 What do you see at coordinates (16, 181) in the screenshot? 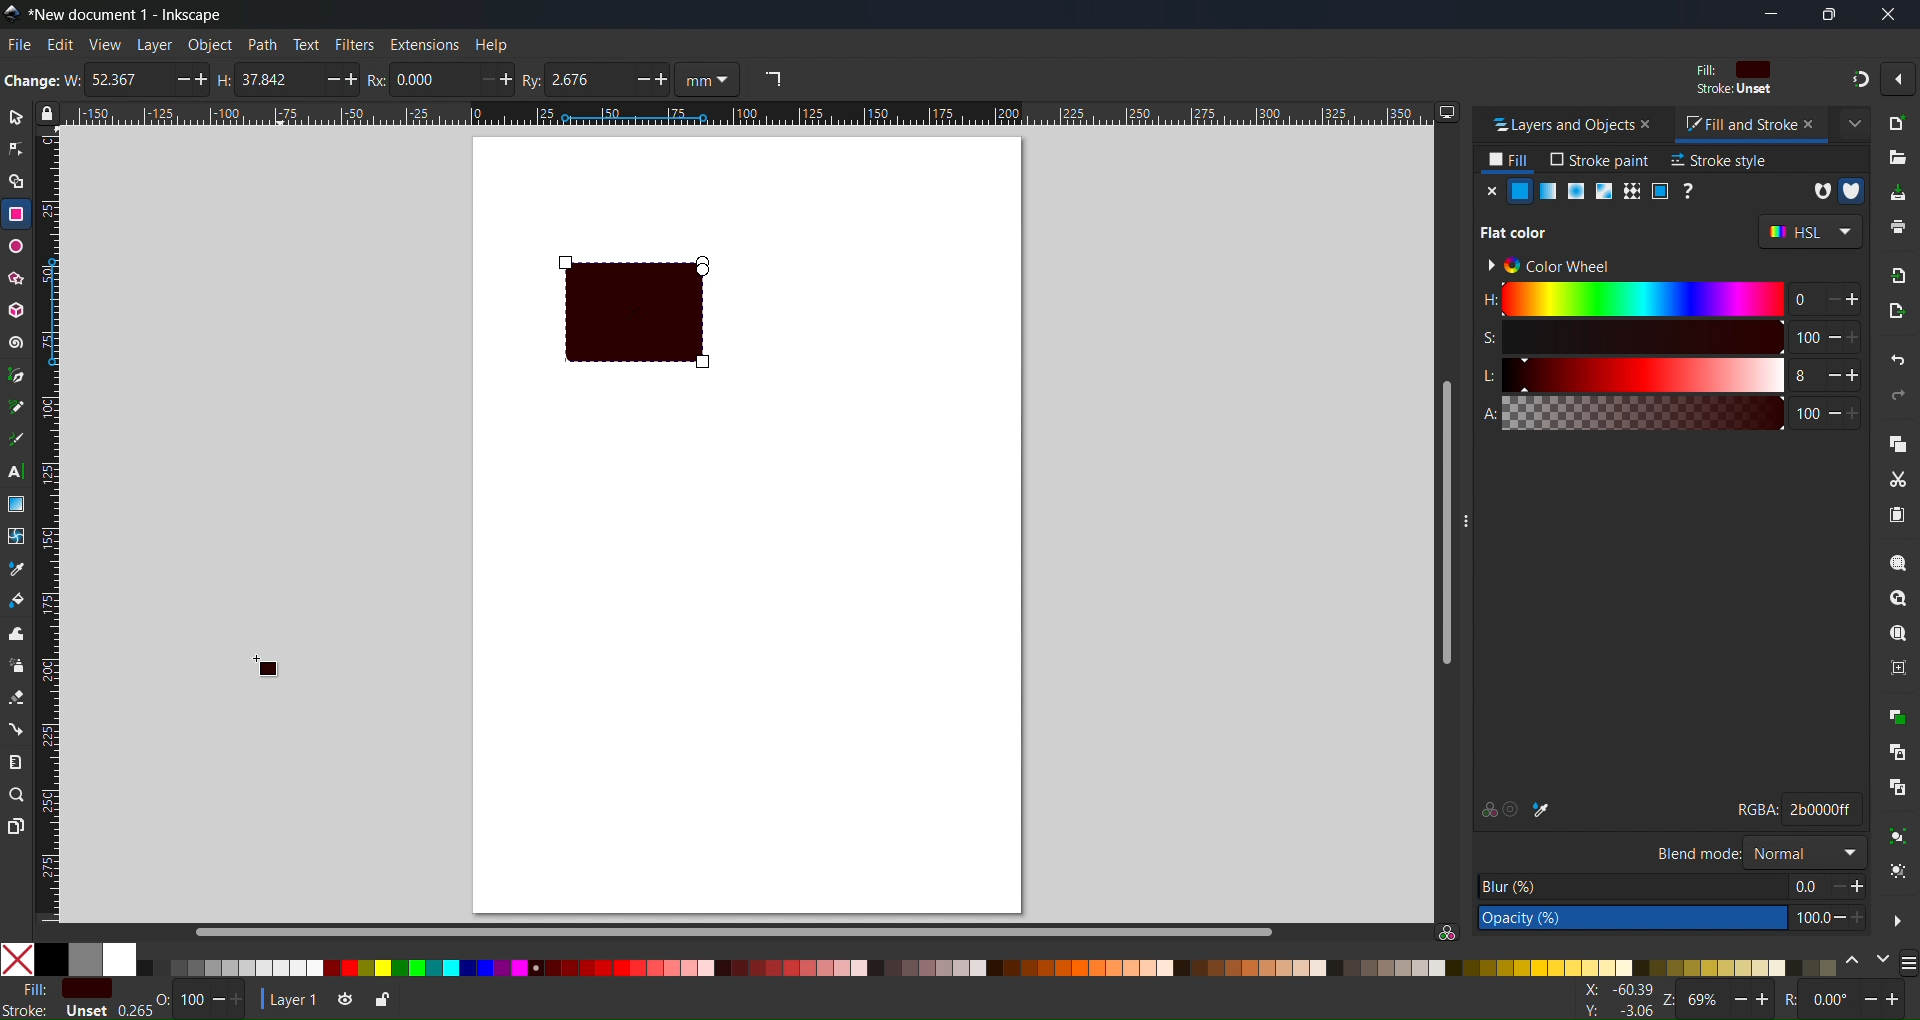
I see `Shape Builder tool` at bounding box center [16, 181].